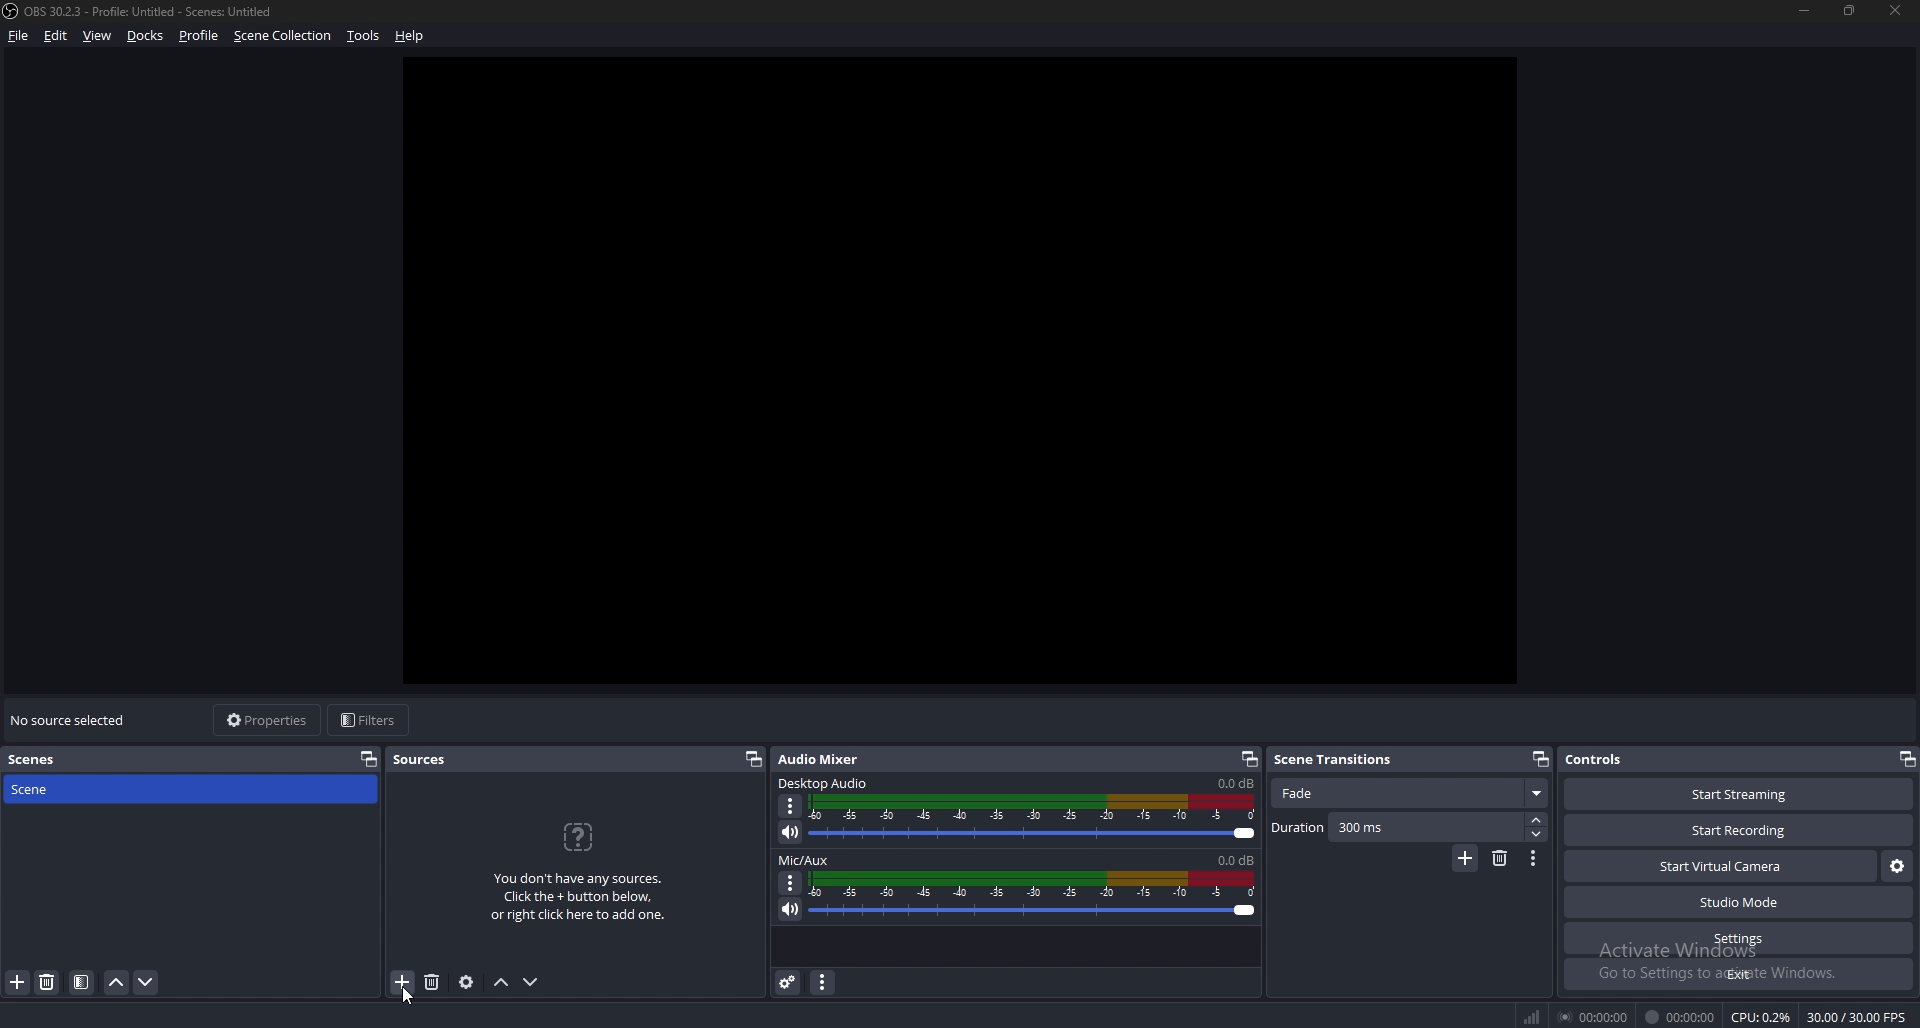  I want to click on view, so click(98, 37).